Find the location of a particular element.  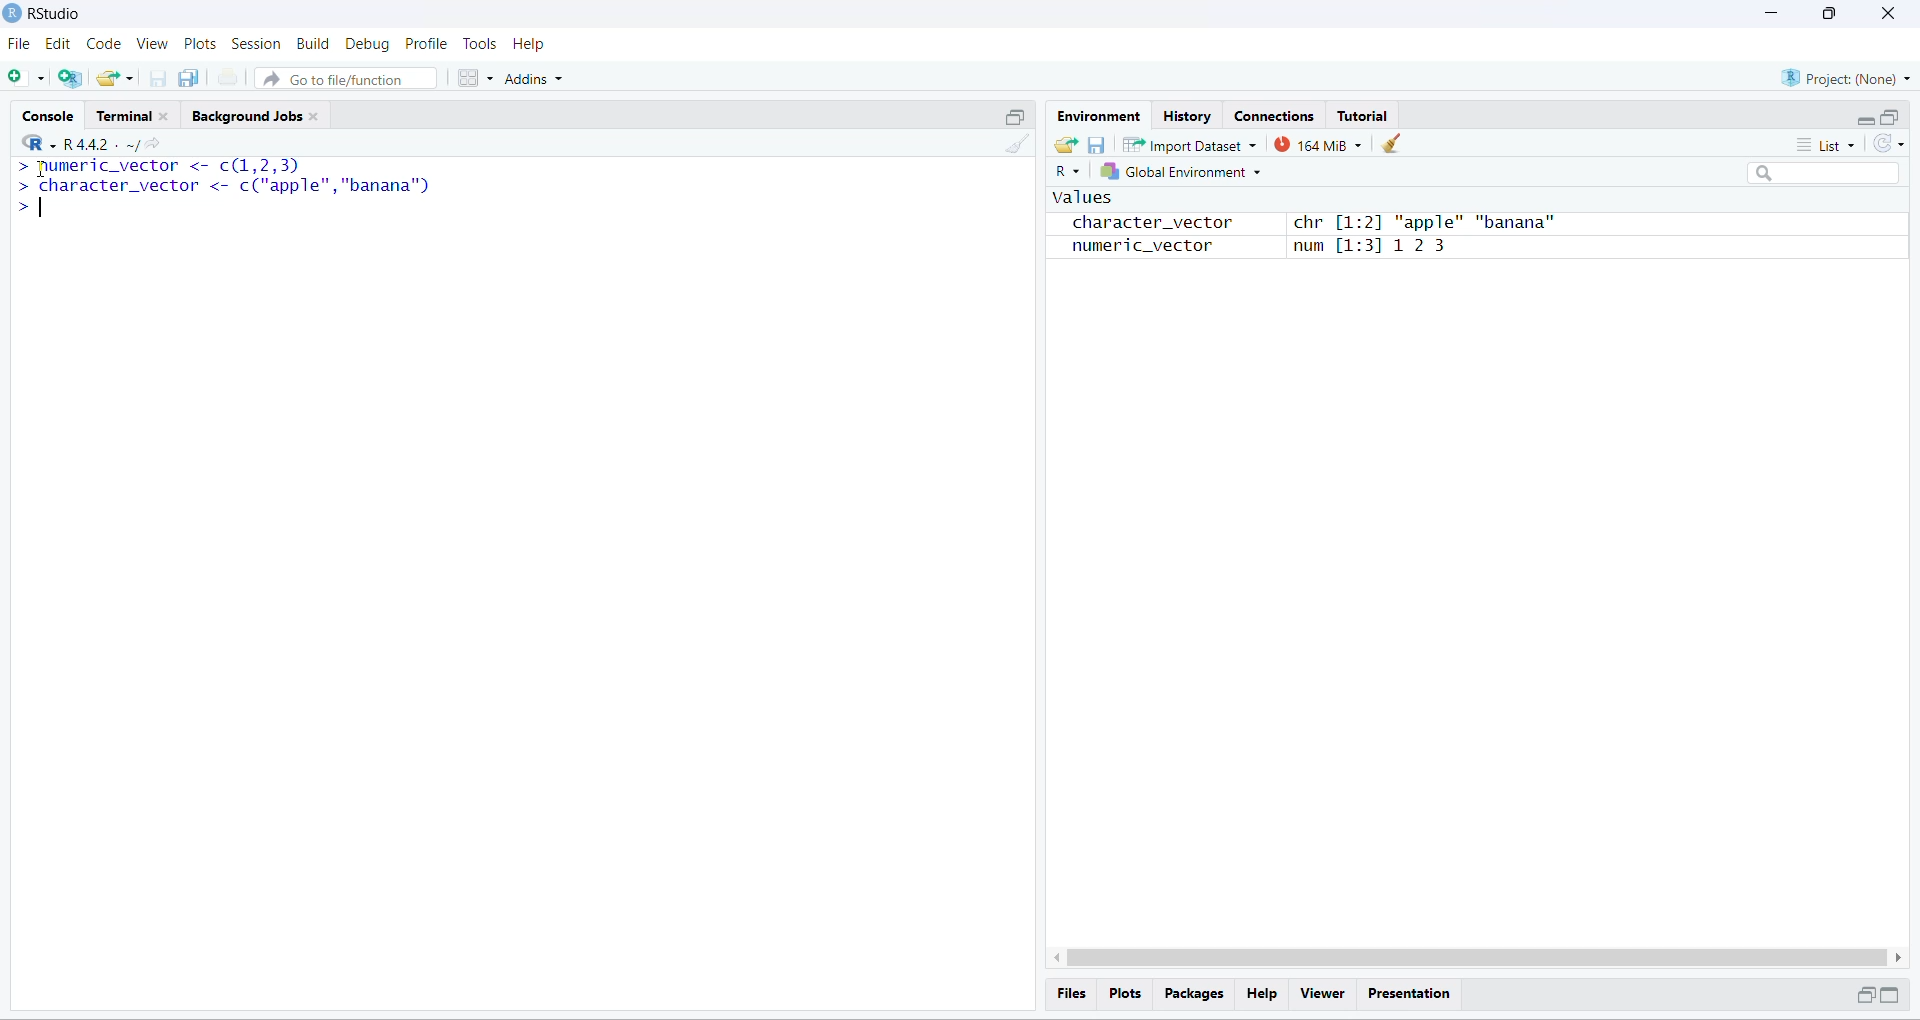

maximize is located at coordinates (1890, 117).